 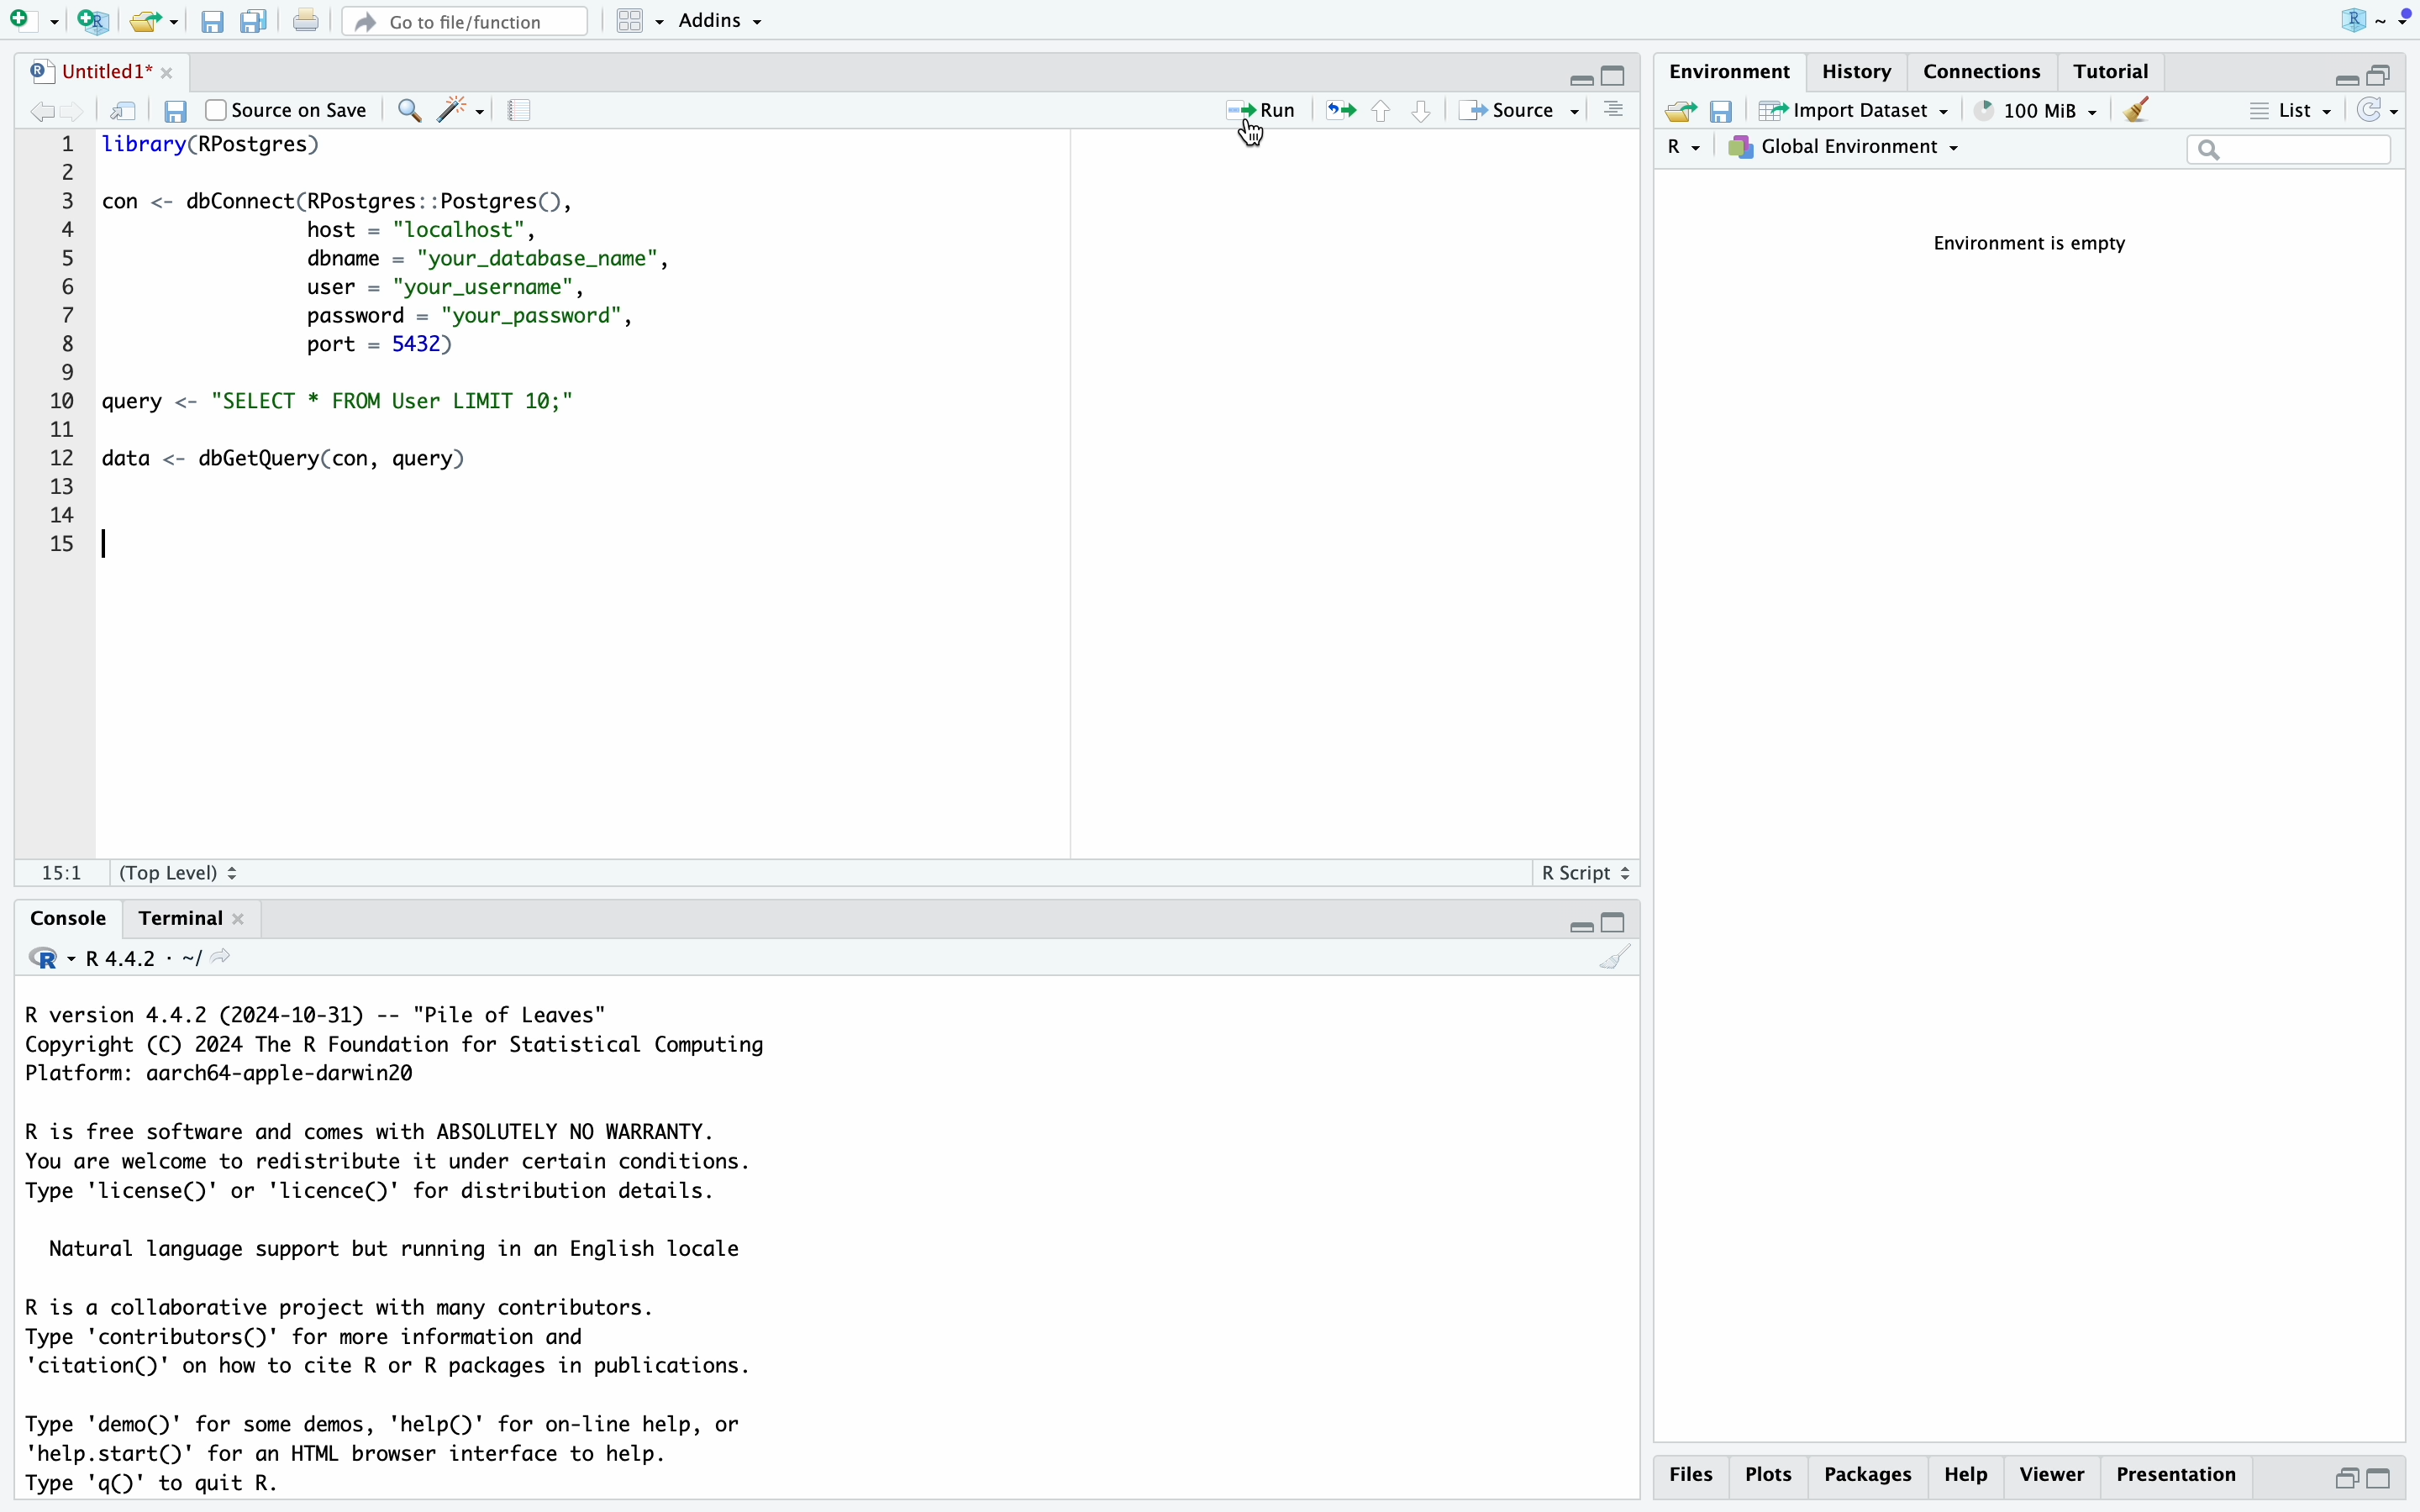 What do you see at coordinates (2117, 70) in the screenshot?
I see `tutorial` at bounding box center [2117, 70].